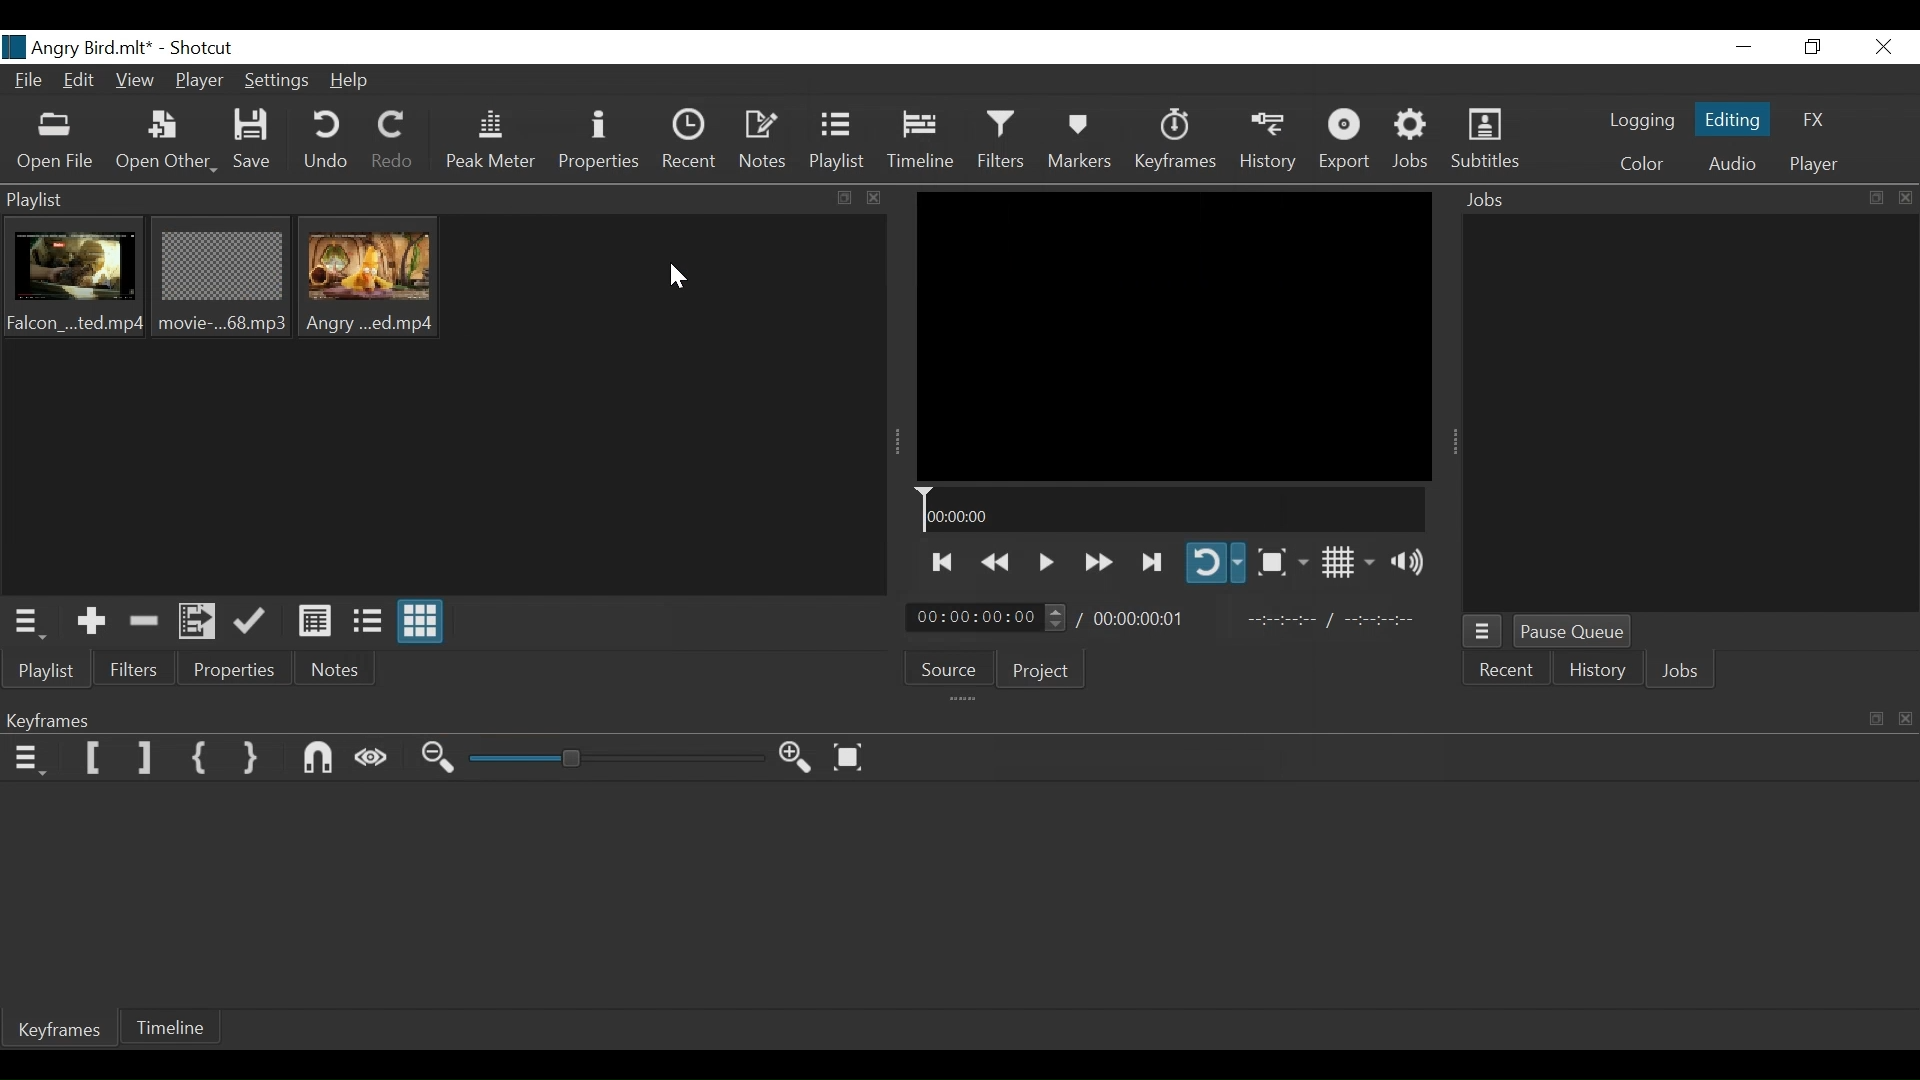 The height and width of the screenshot is (1080, 1920). Describe the element at coordinates (922, 144) in the screenshot. I see `Timeline` at that location.